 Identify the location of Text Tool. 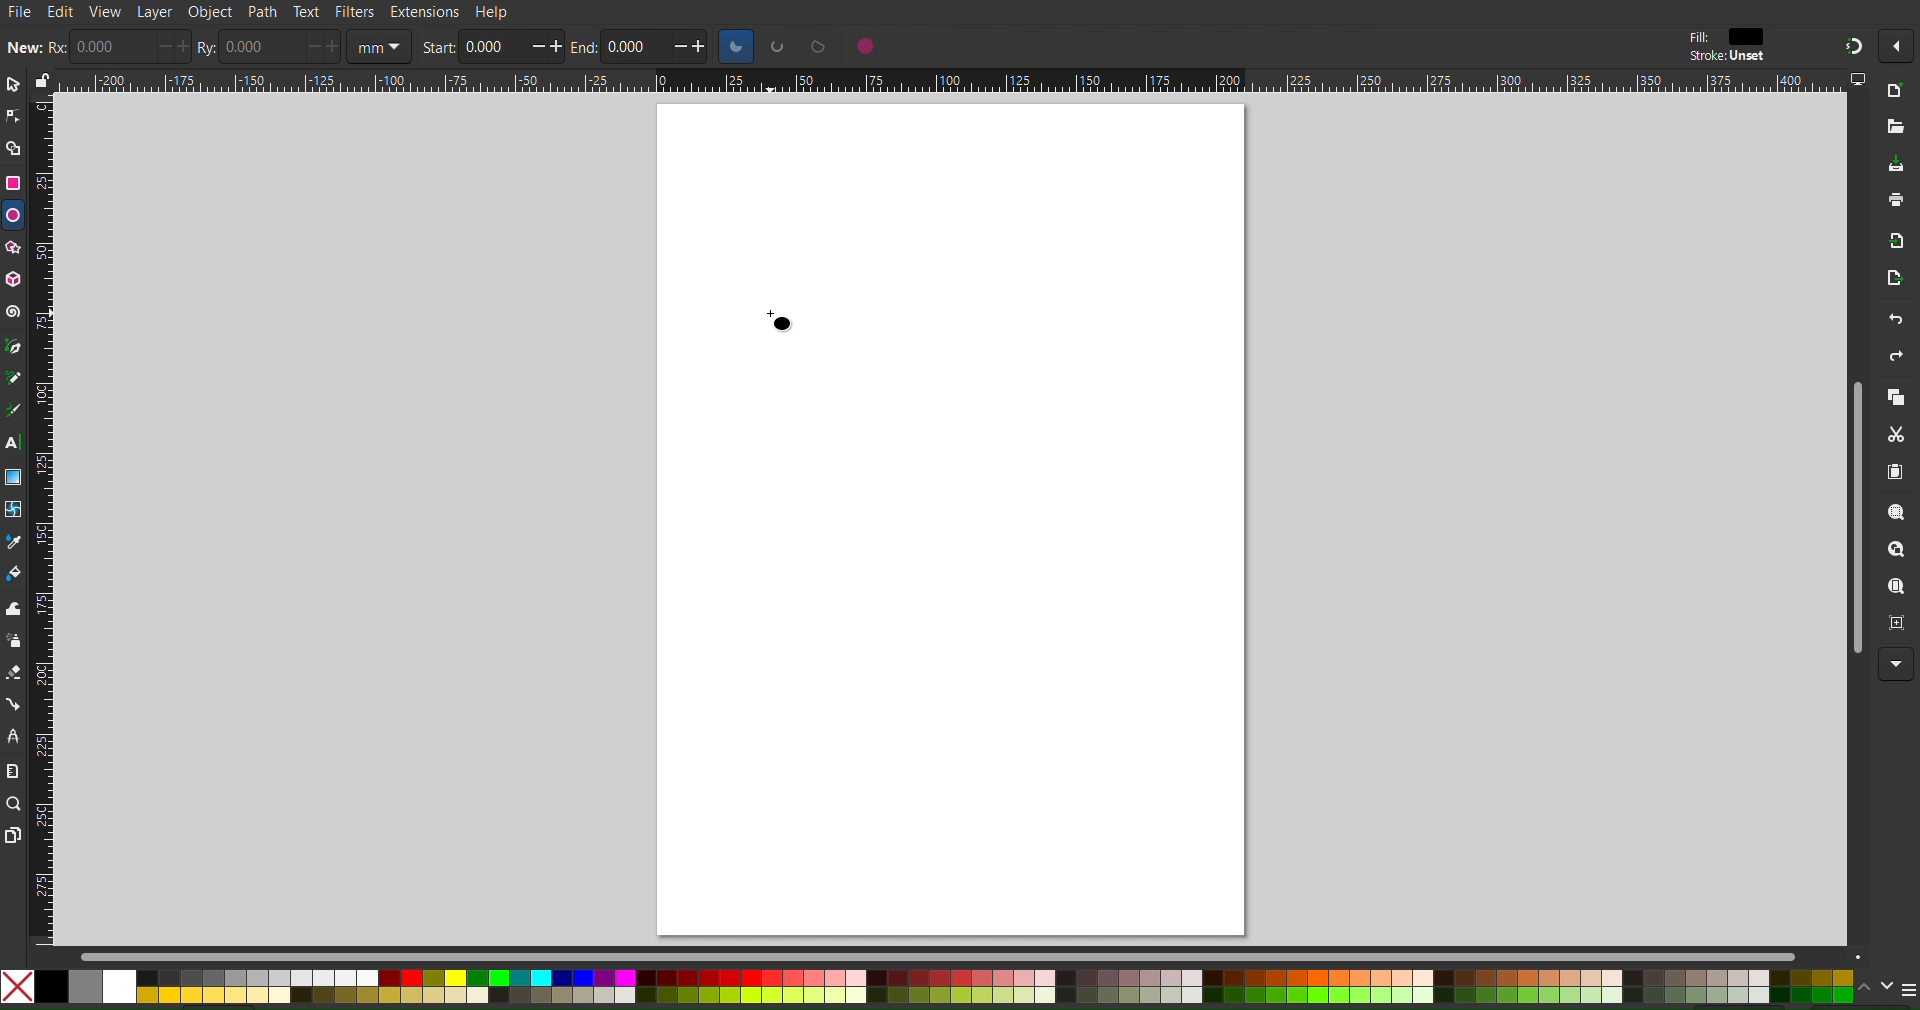
(14, 441).